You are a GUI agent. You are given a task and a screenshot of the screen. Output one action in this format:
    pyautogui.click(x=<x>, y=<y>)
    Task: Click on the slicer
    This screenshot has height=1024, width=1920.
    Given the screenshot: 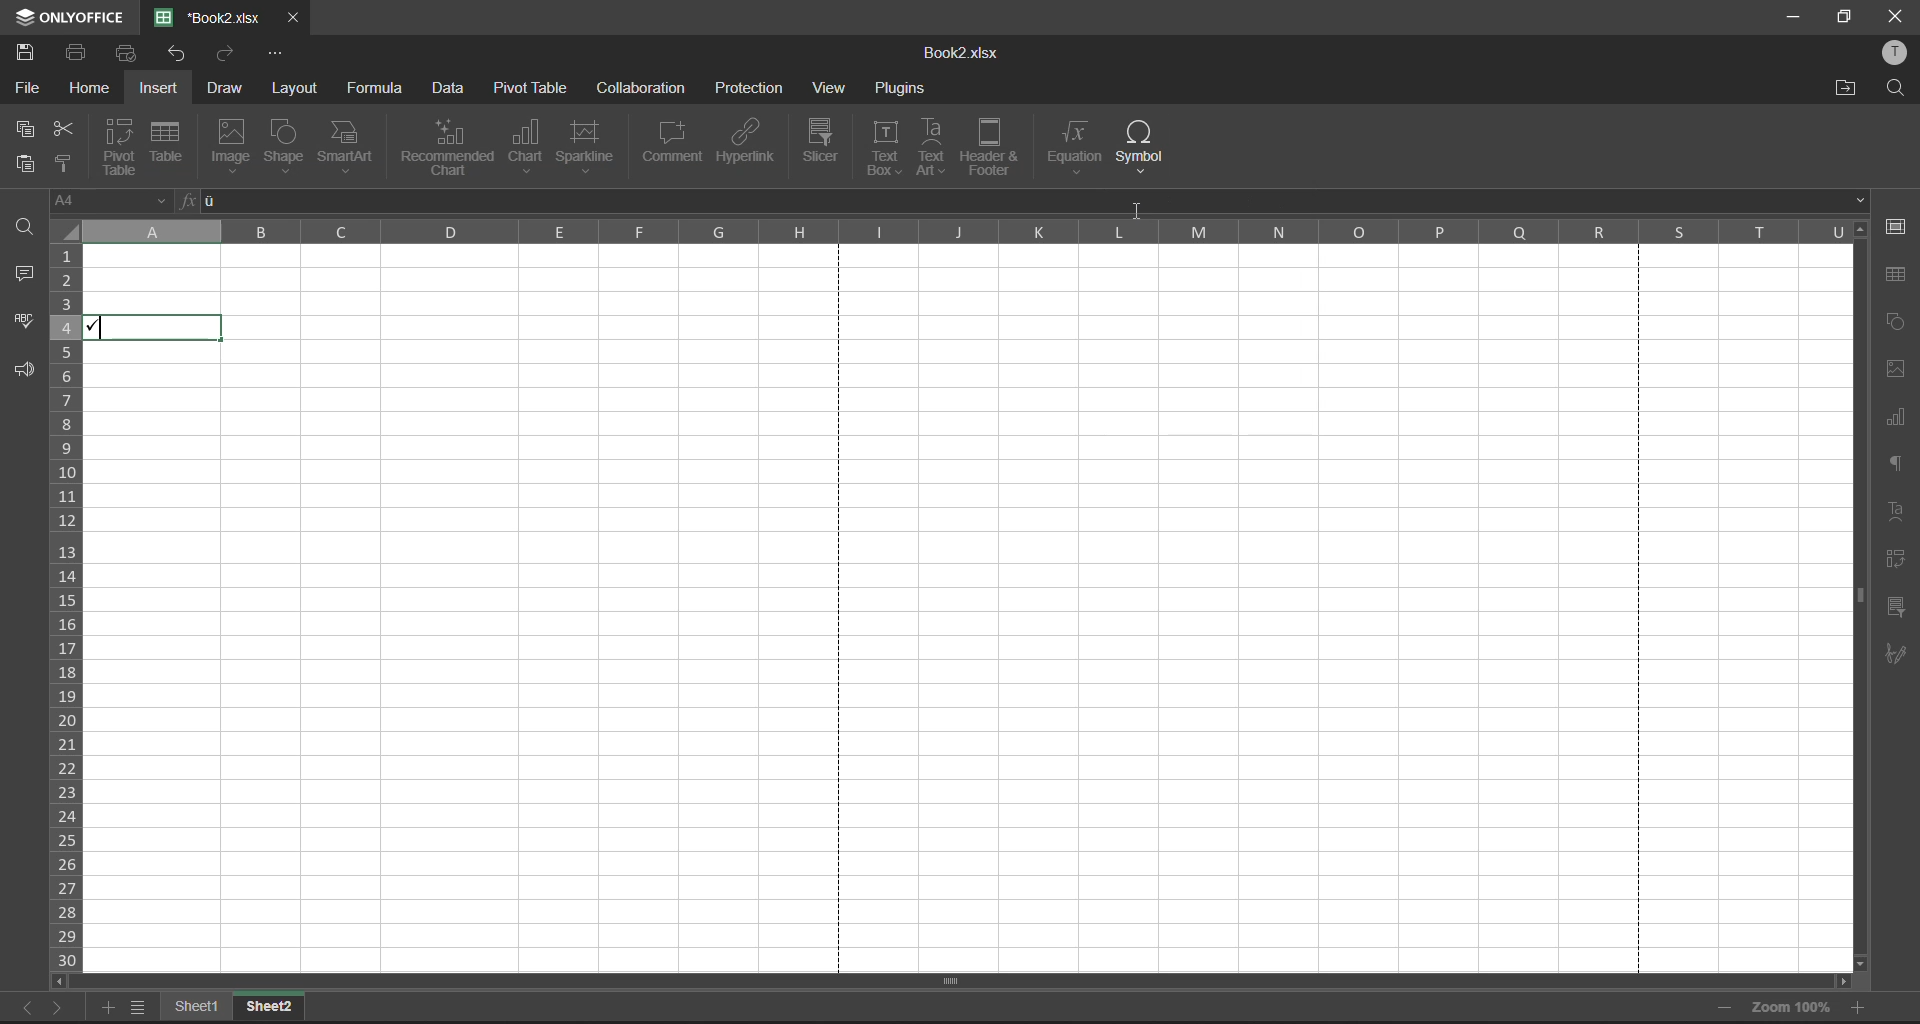 What is the action you would take?
    pyautogui.click(x=1893, y=606)
    